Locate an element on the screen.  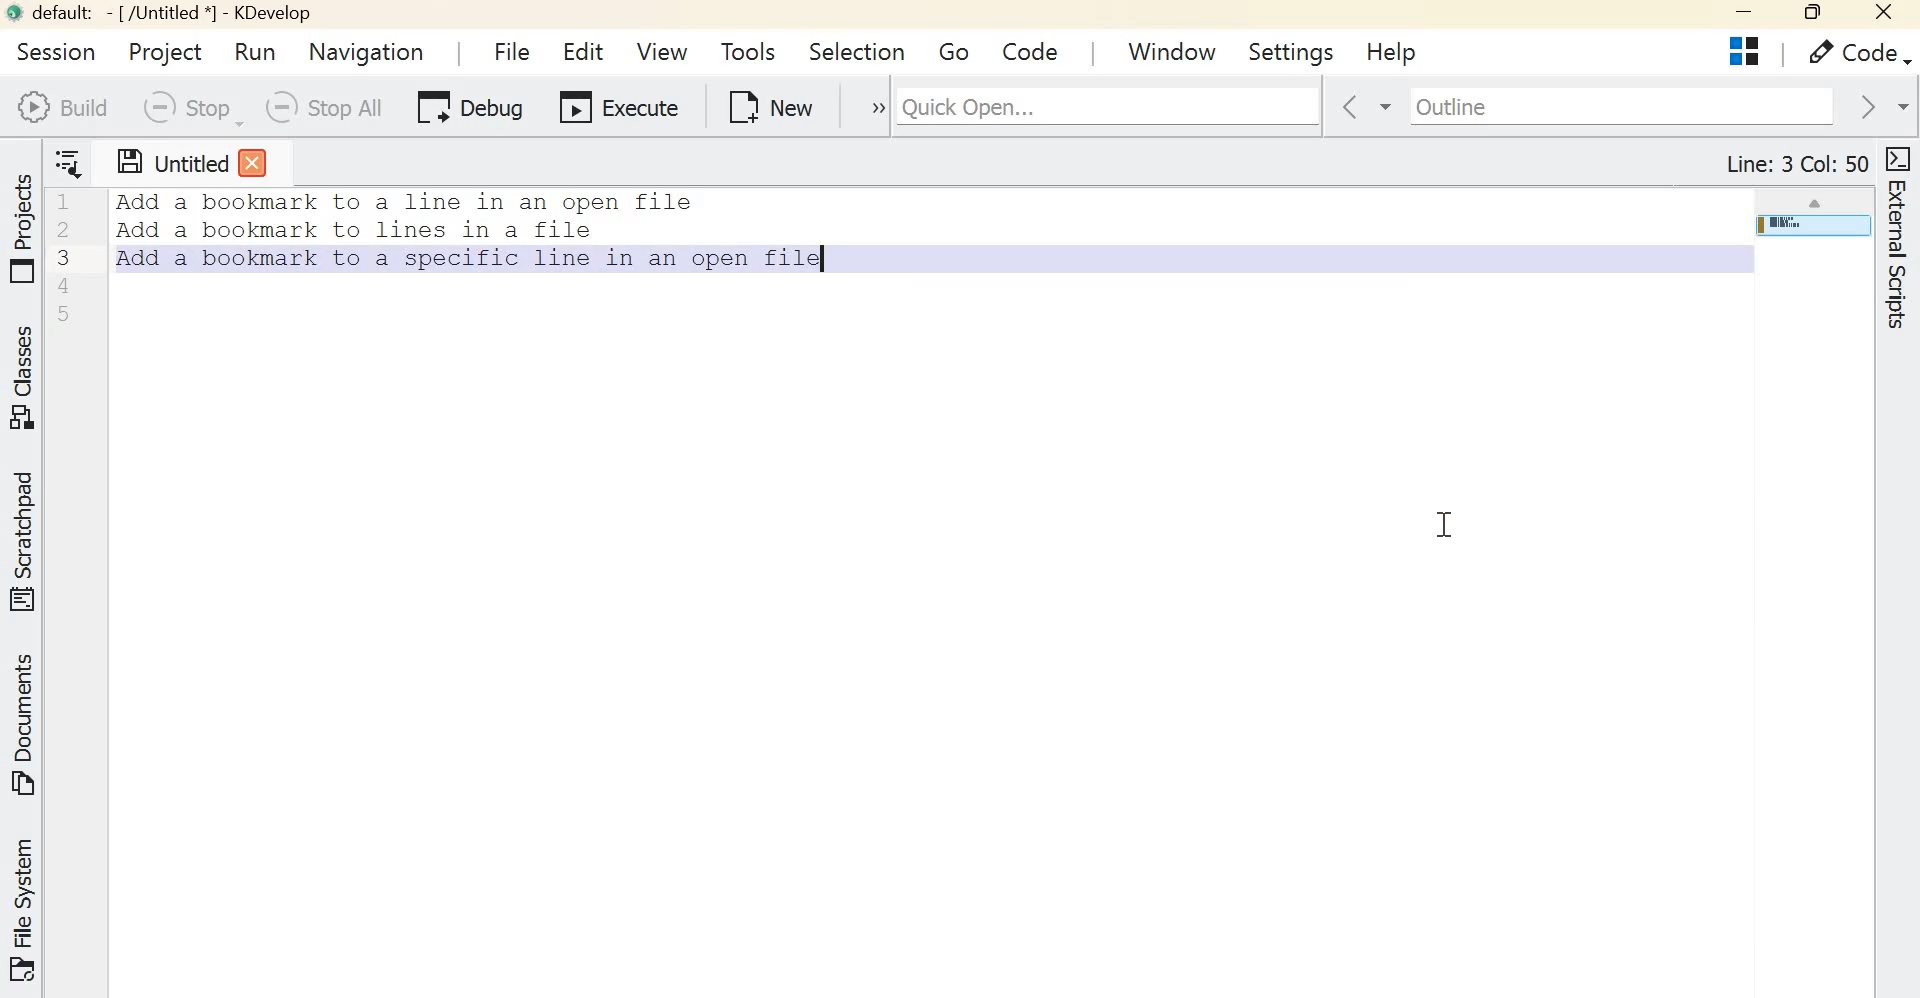
Classes is located at coordinates (26, 380).